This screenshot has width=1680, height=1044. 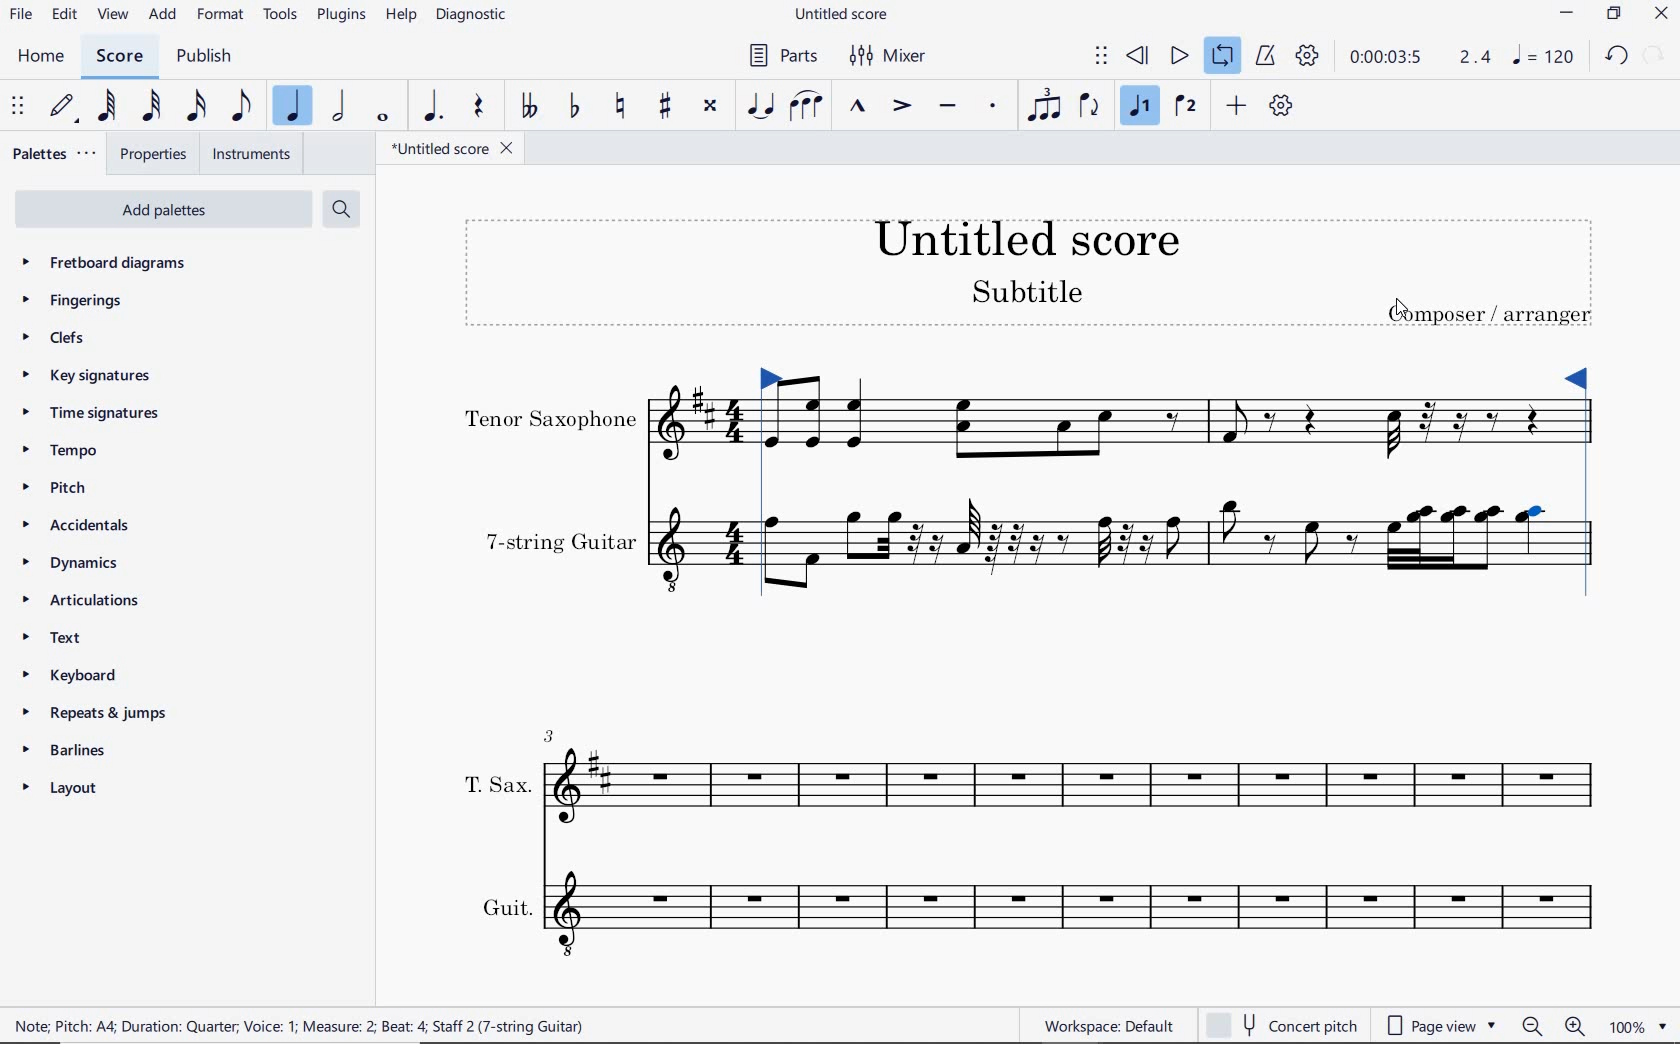 What do you see at coordinates (1028, 268) in the screenshot?
I see `TITLE` at bounding box center [1028, 268].